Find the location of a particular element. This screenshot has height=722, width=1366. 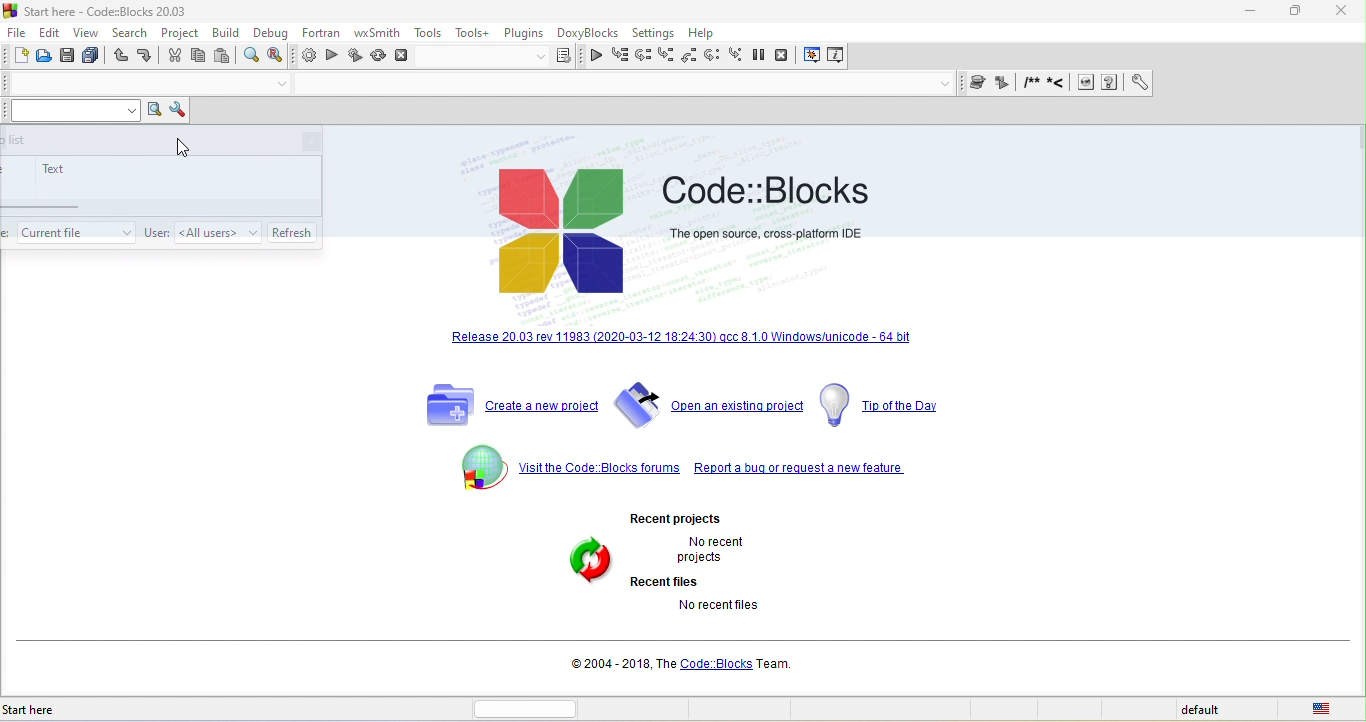

new is located at coordinates (19, 56).